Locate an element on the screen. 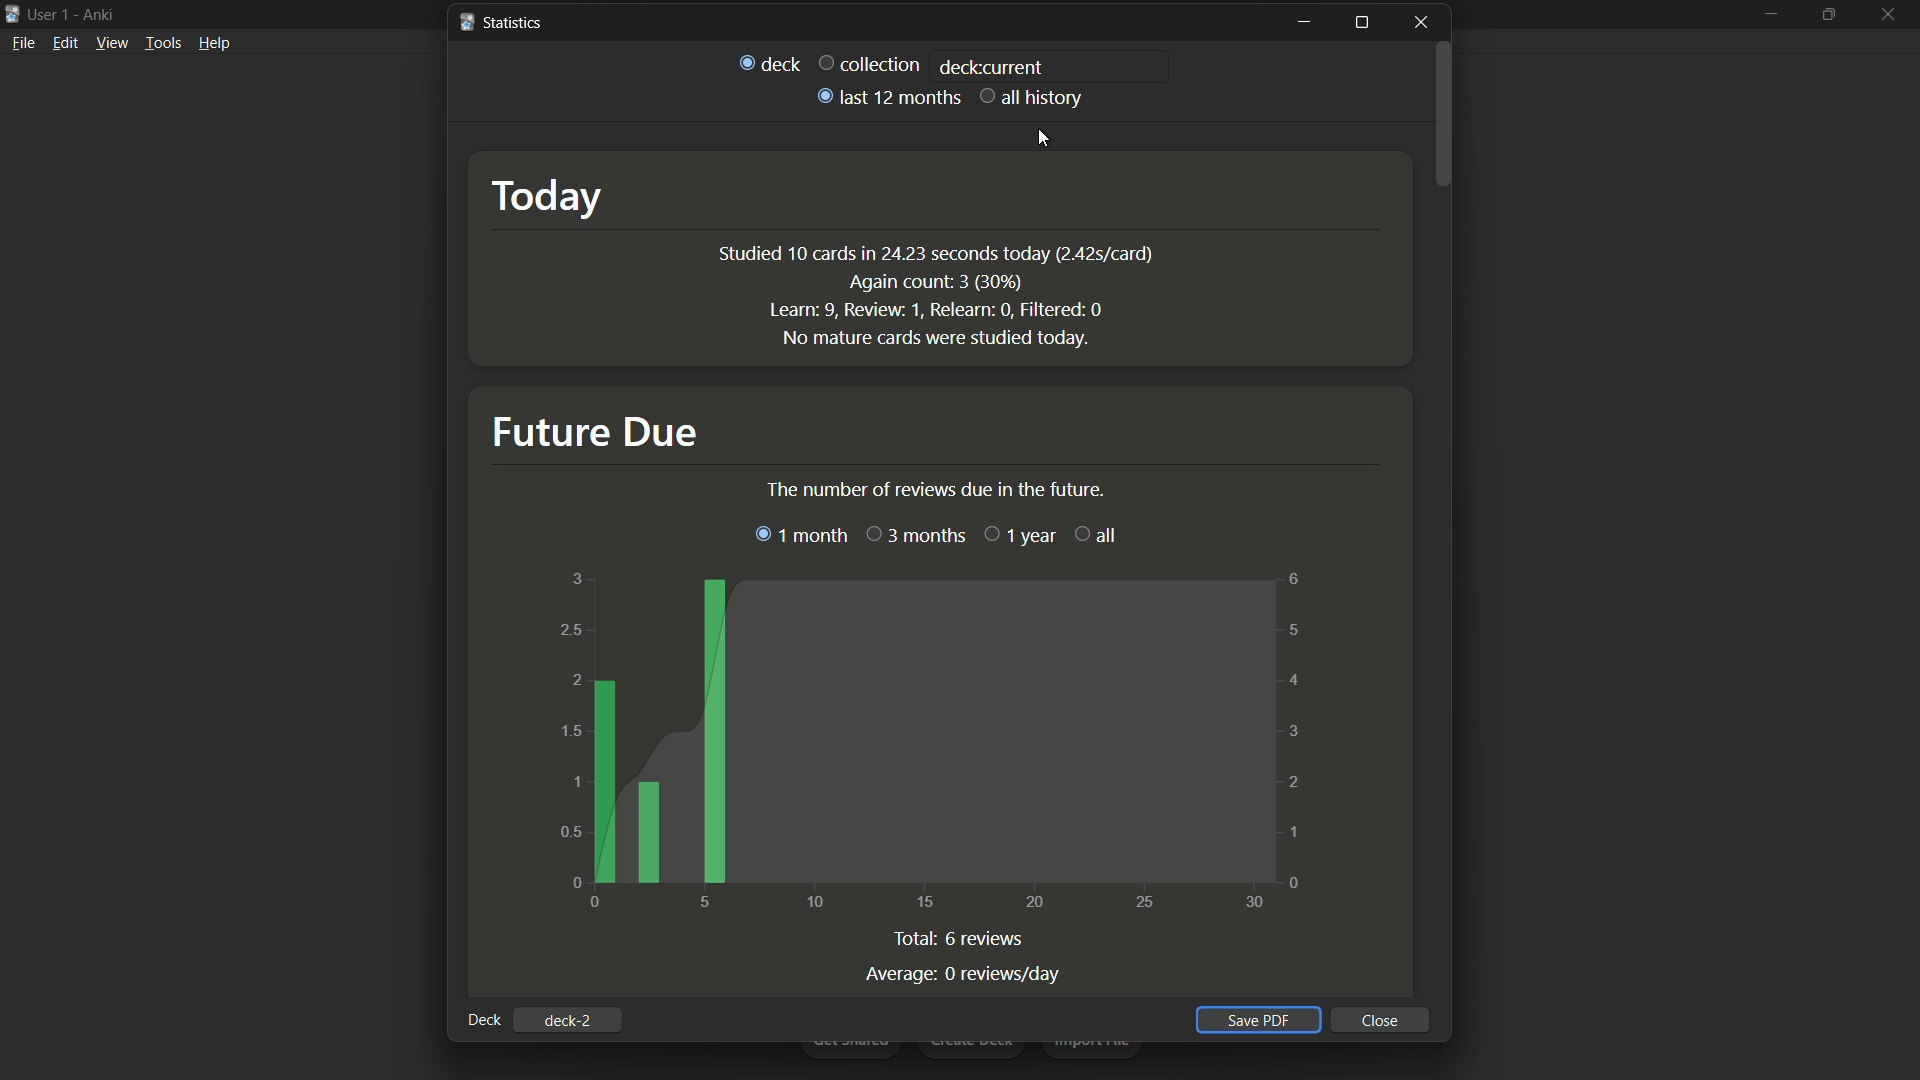 The height and width of the screenshot is (1080, 1920). Edit is located at coordinates (65, 46).